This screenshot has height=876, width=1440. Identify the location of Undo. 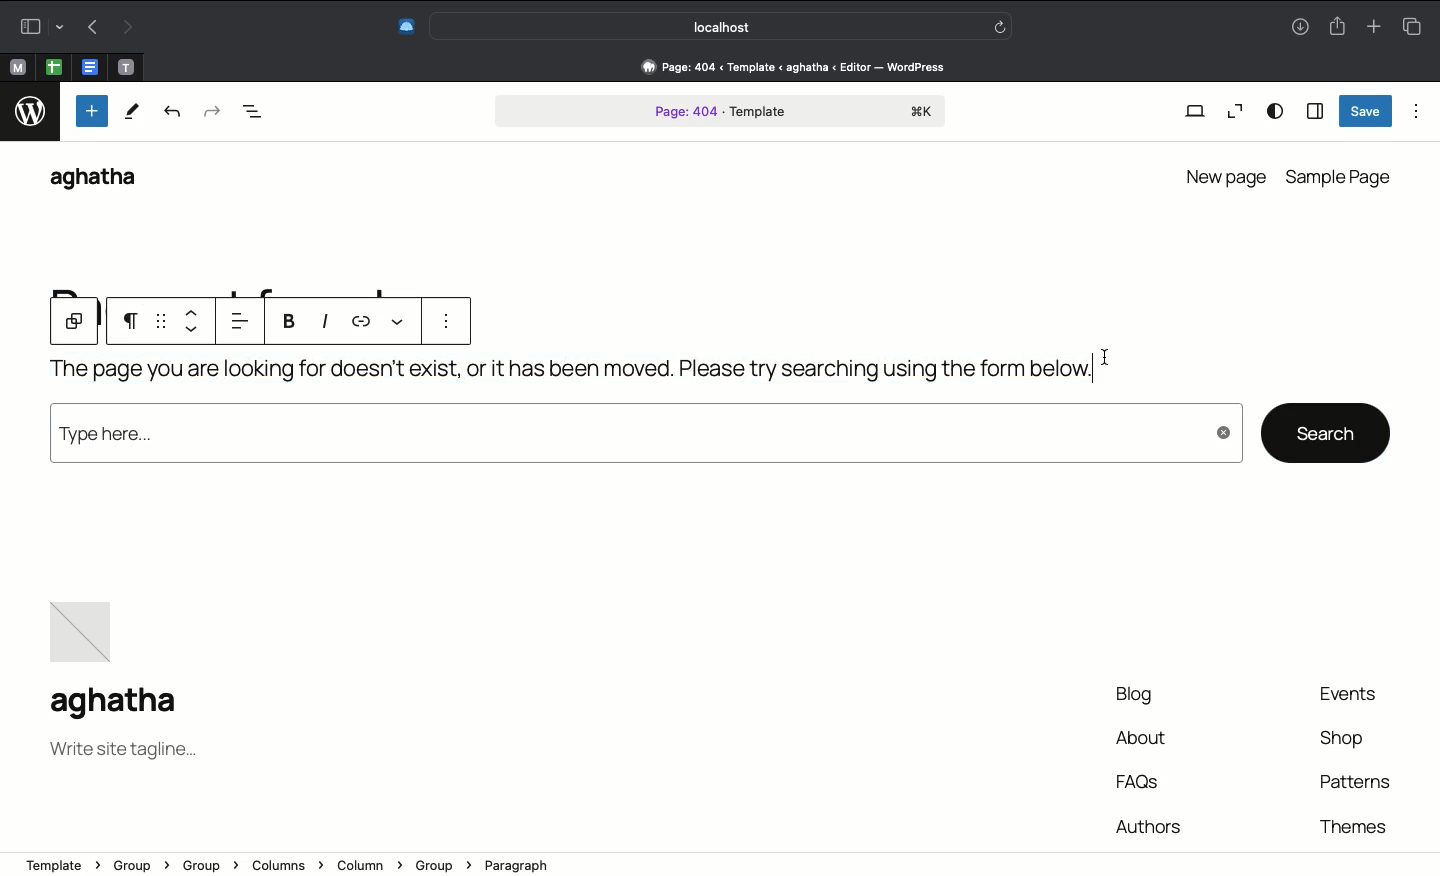
(174, 115).